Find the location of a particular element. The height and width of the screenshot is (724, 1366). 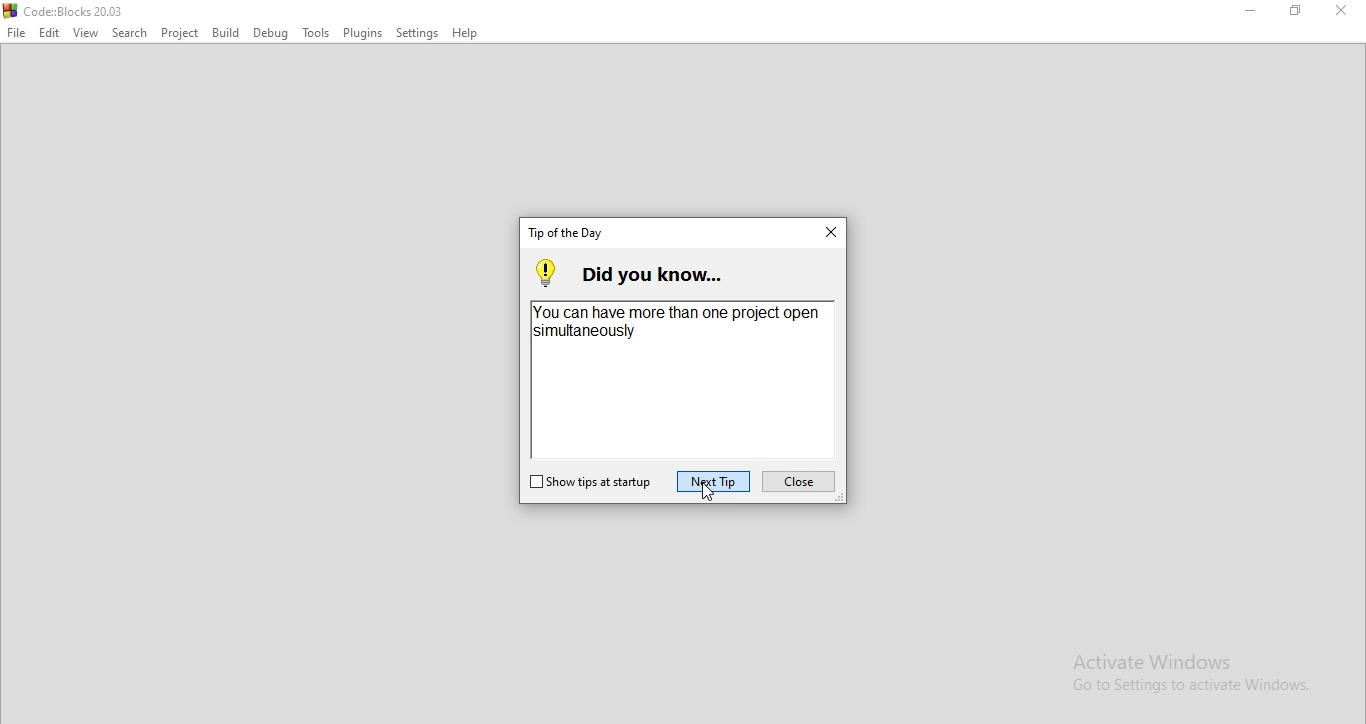

You can have more than one project open simultaneously is located at coordinates (677, 323).